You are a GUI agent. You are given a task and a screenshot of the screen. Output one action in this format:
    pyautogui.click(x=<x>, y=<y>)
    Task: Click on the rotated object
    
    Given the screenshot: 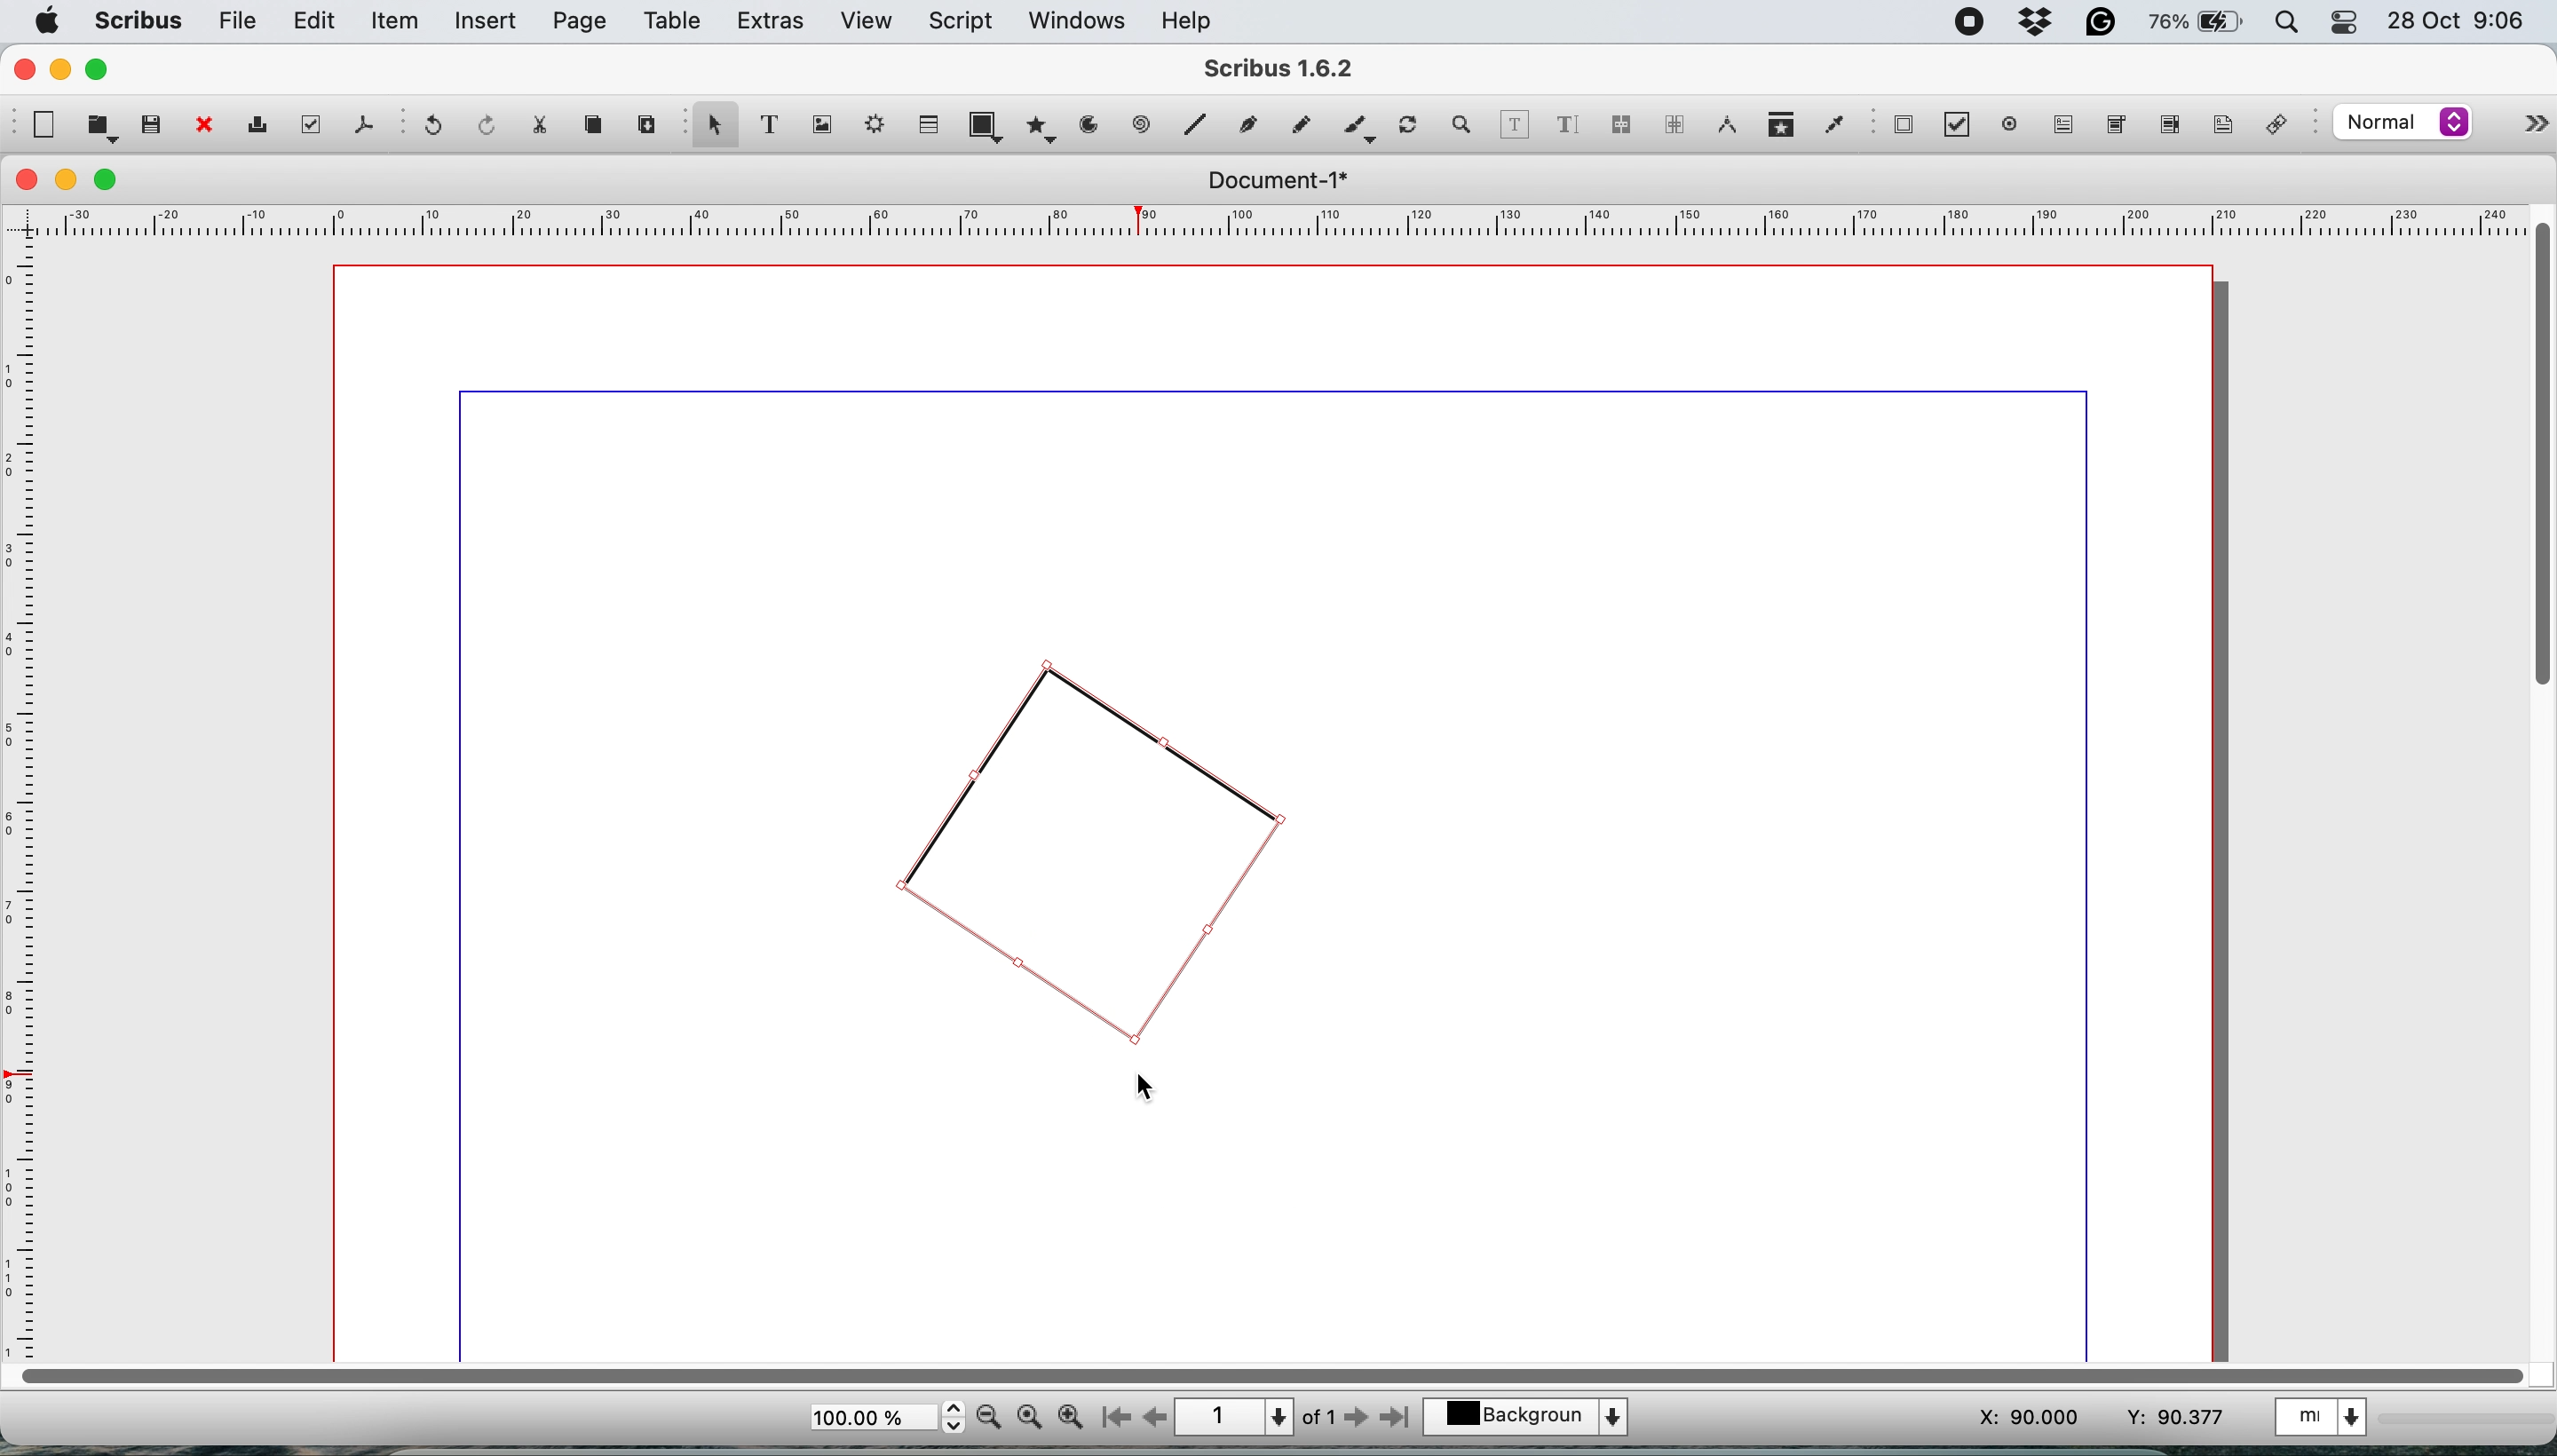 What is the action you would take?
    pyautogui.click(x=1086, y=853)
    